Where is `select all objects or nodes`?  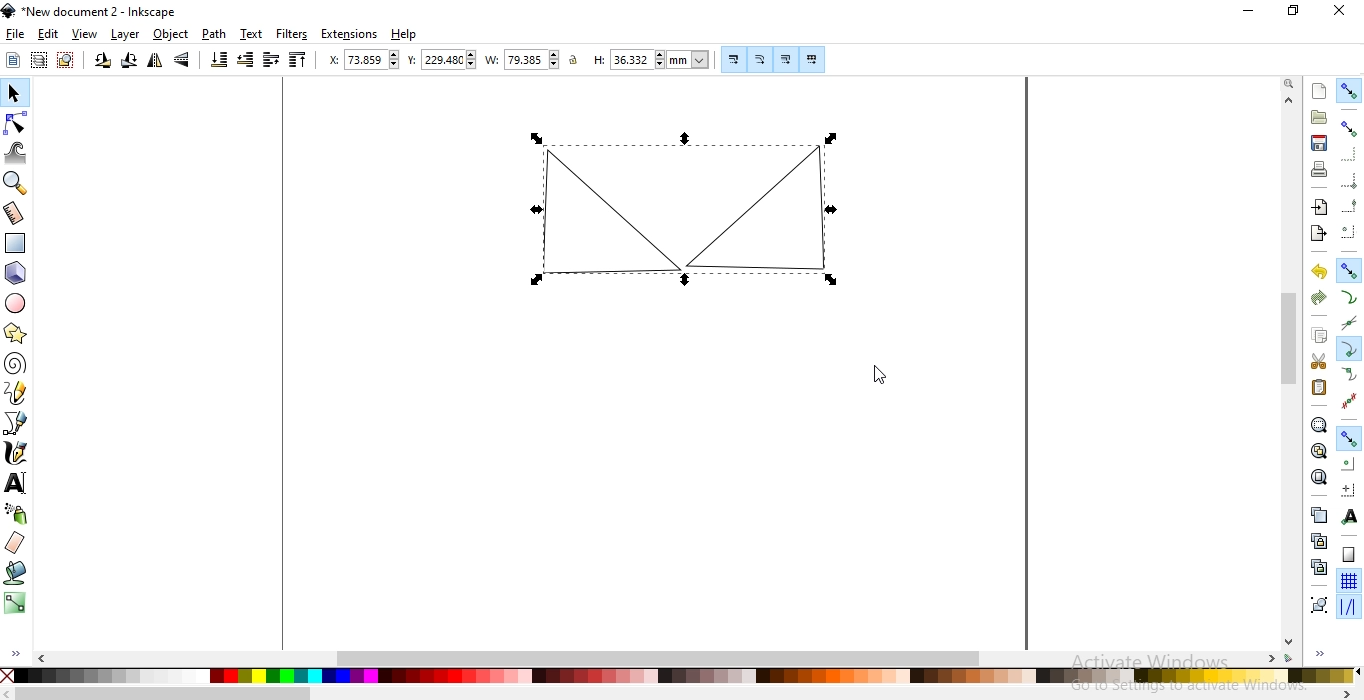
select all objects or nodes is located at coordinates (12, 60).